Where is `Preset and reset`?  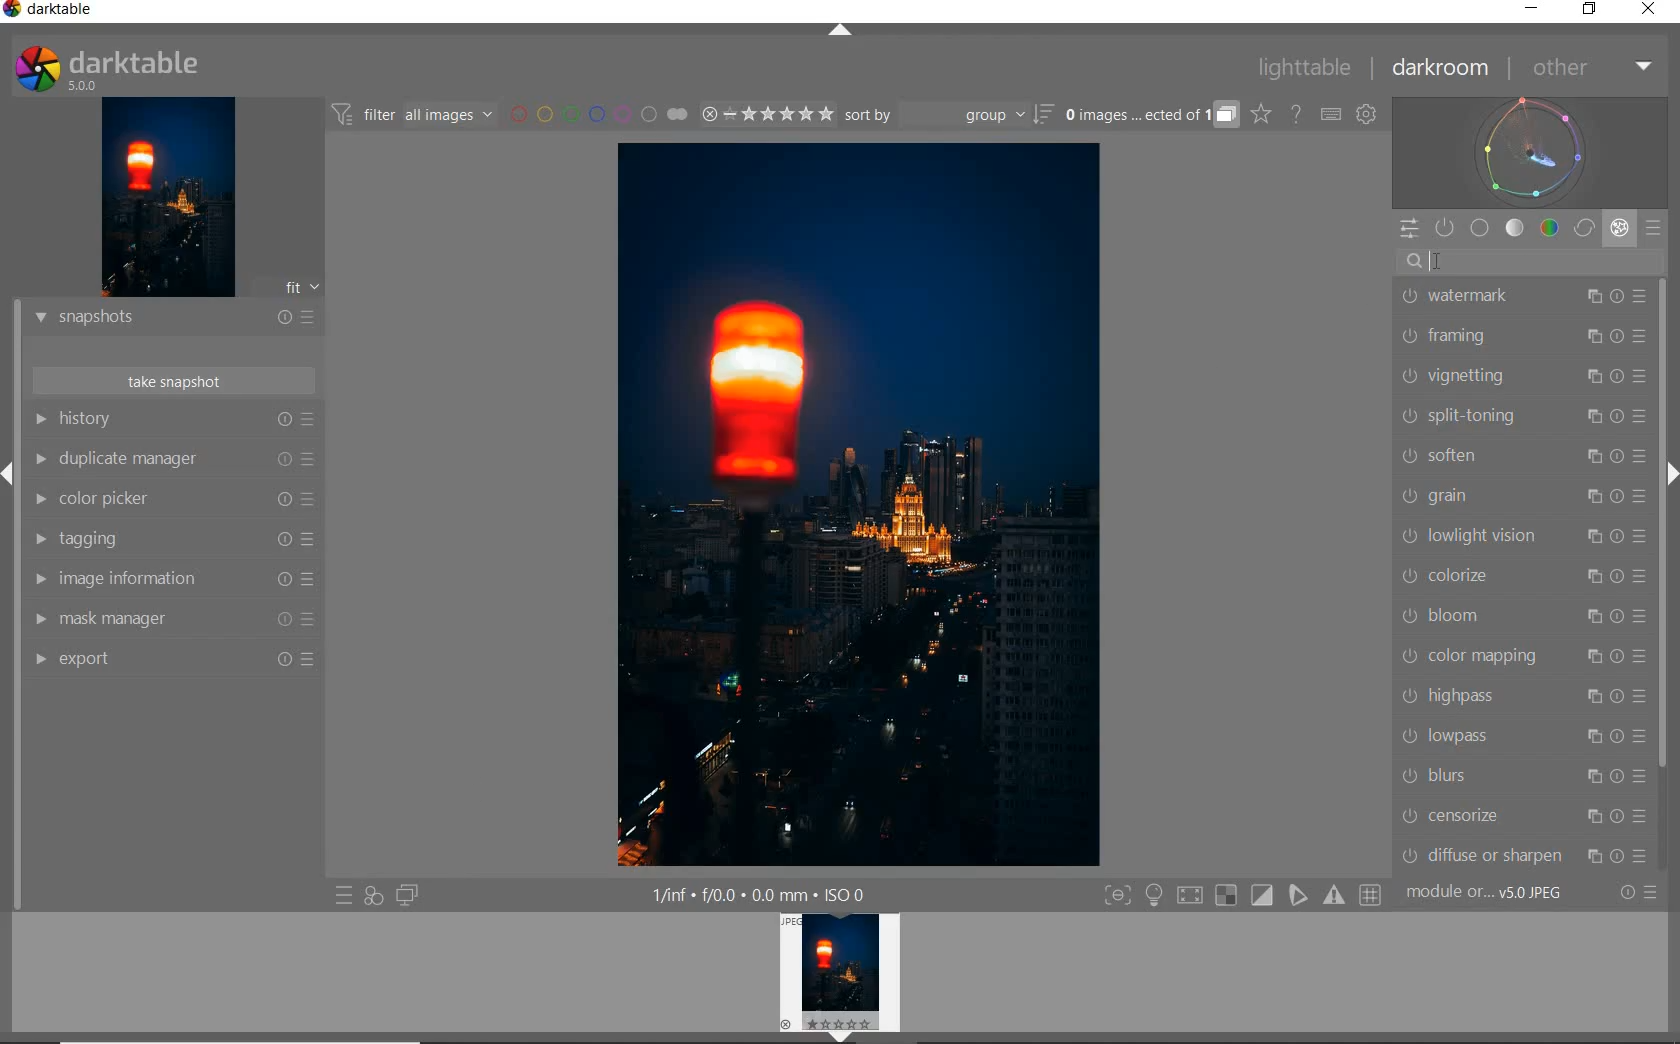 Preset and reset is located at coordinates (319, 316).